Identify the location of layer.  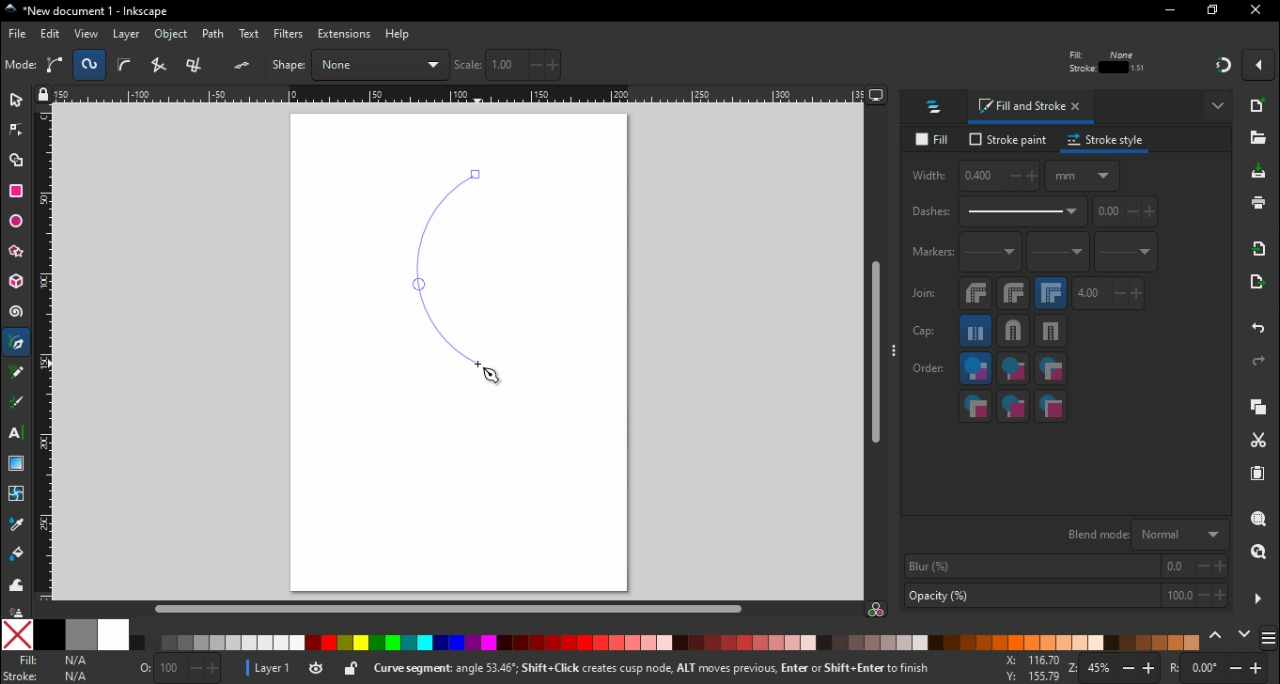
(127, 35).